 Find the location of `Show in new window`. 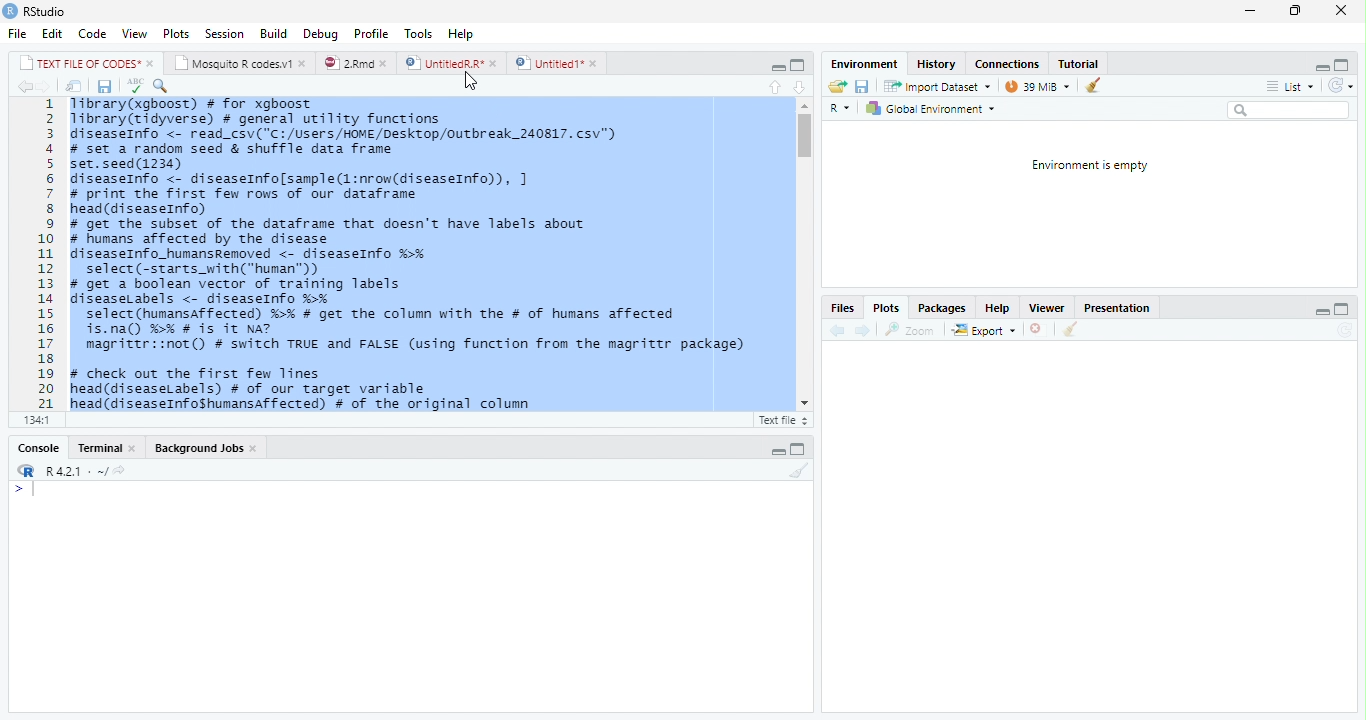

Show in new window is located at coordinates (70, 86).